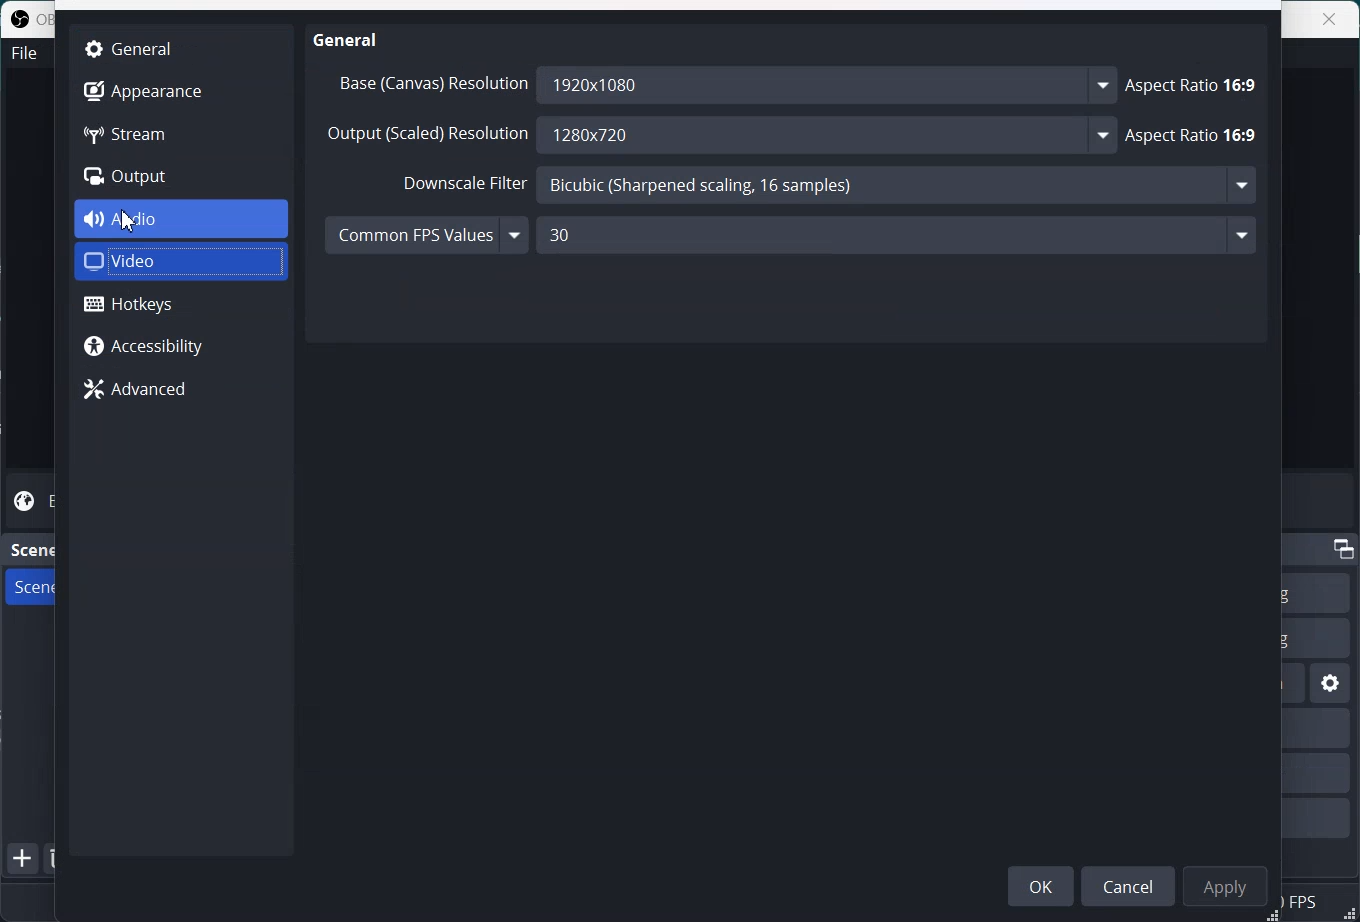 The width and height of the screenshot is (1360, 922). What do you see at coordinates (1040, 885) in the screenshot?
I see `OK` at bounding box center [1040, 885].